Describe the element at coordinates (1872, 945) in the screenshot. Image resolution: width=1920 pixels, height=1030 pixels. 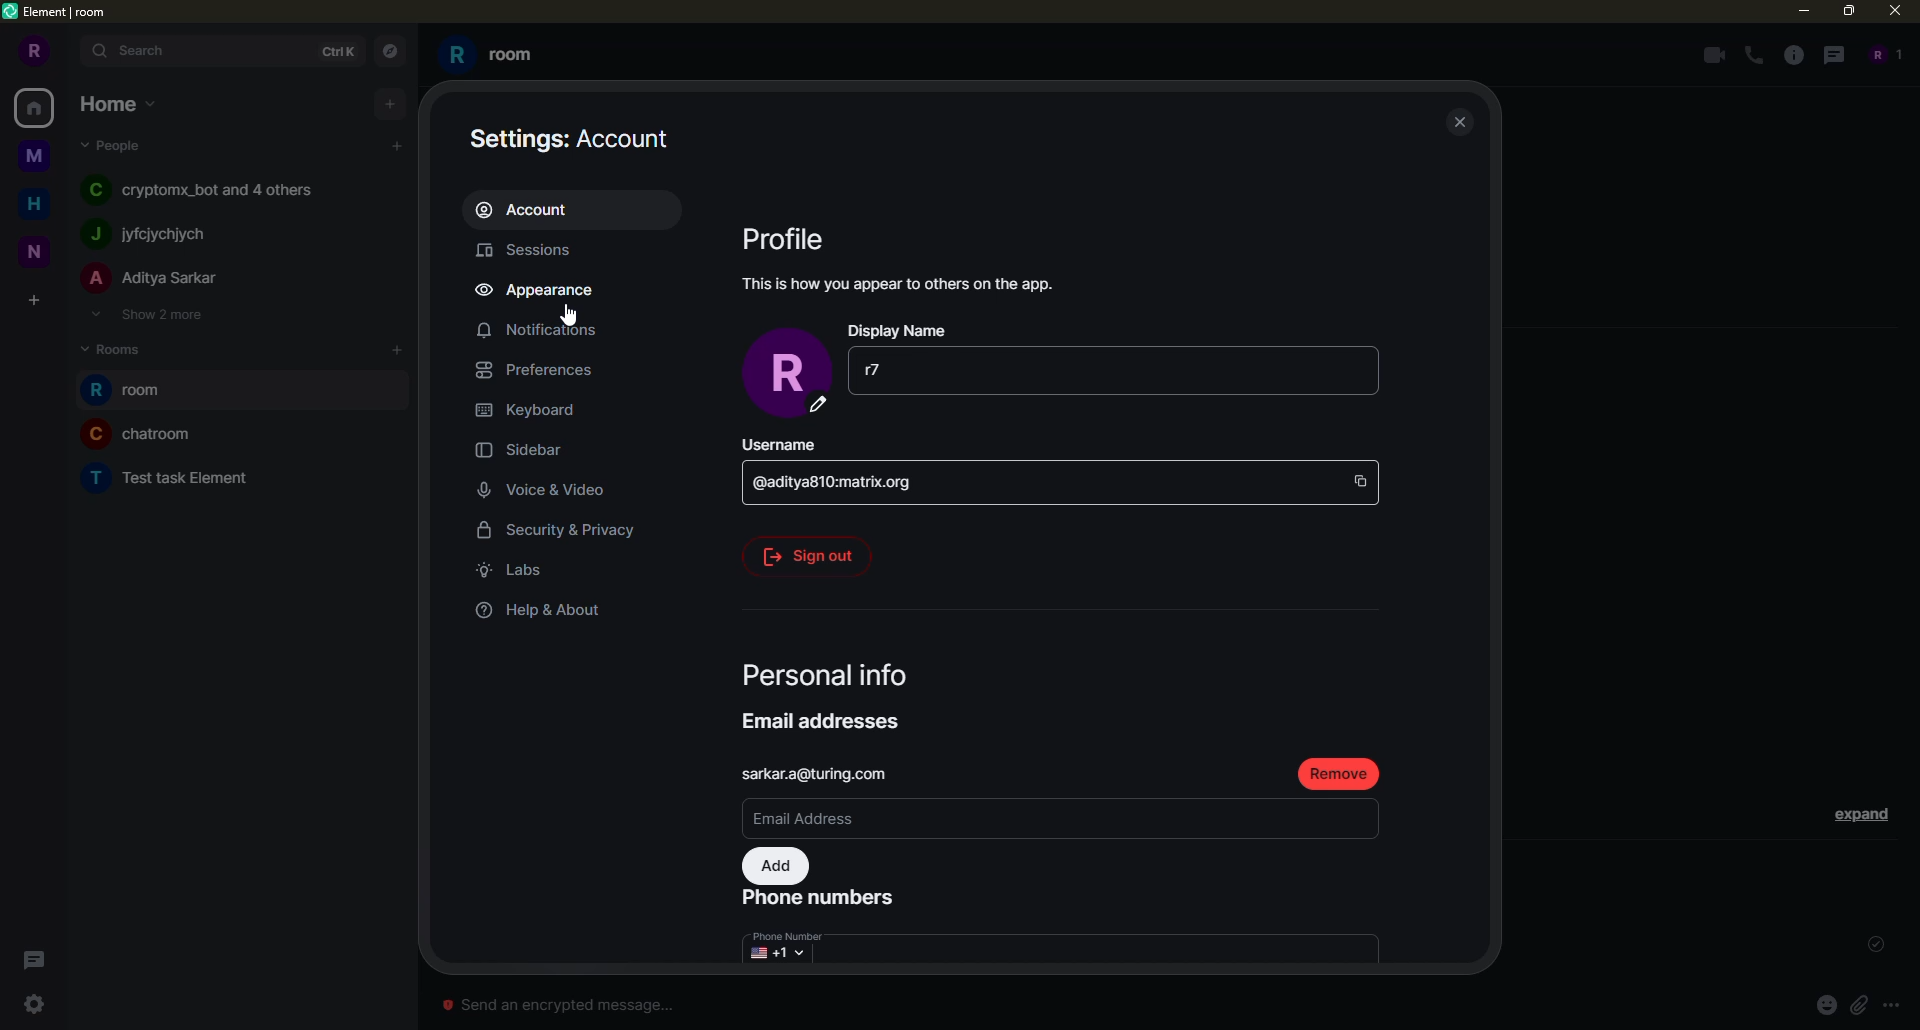
I see `sent` at that location.